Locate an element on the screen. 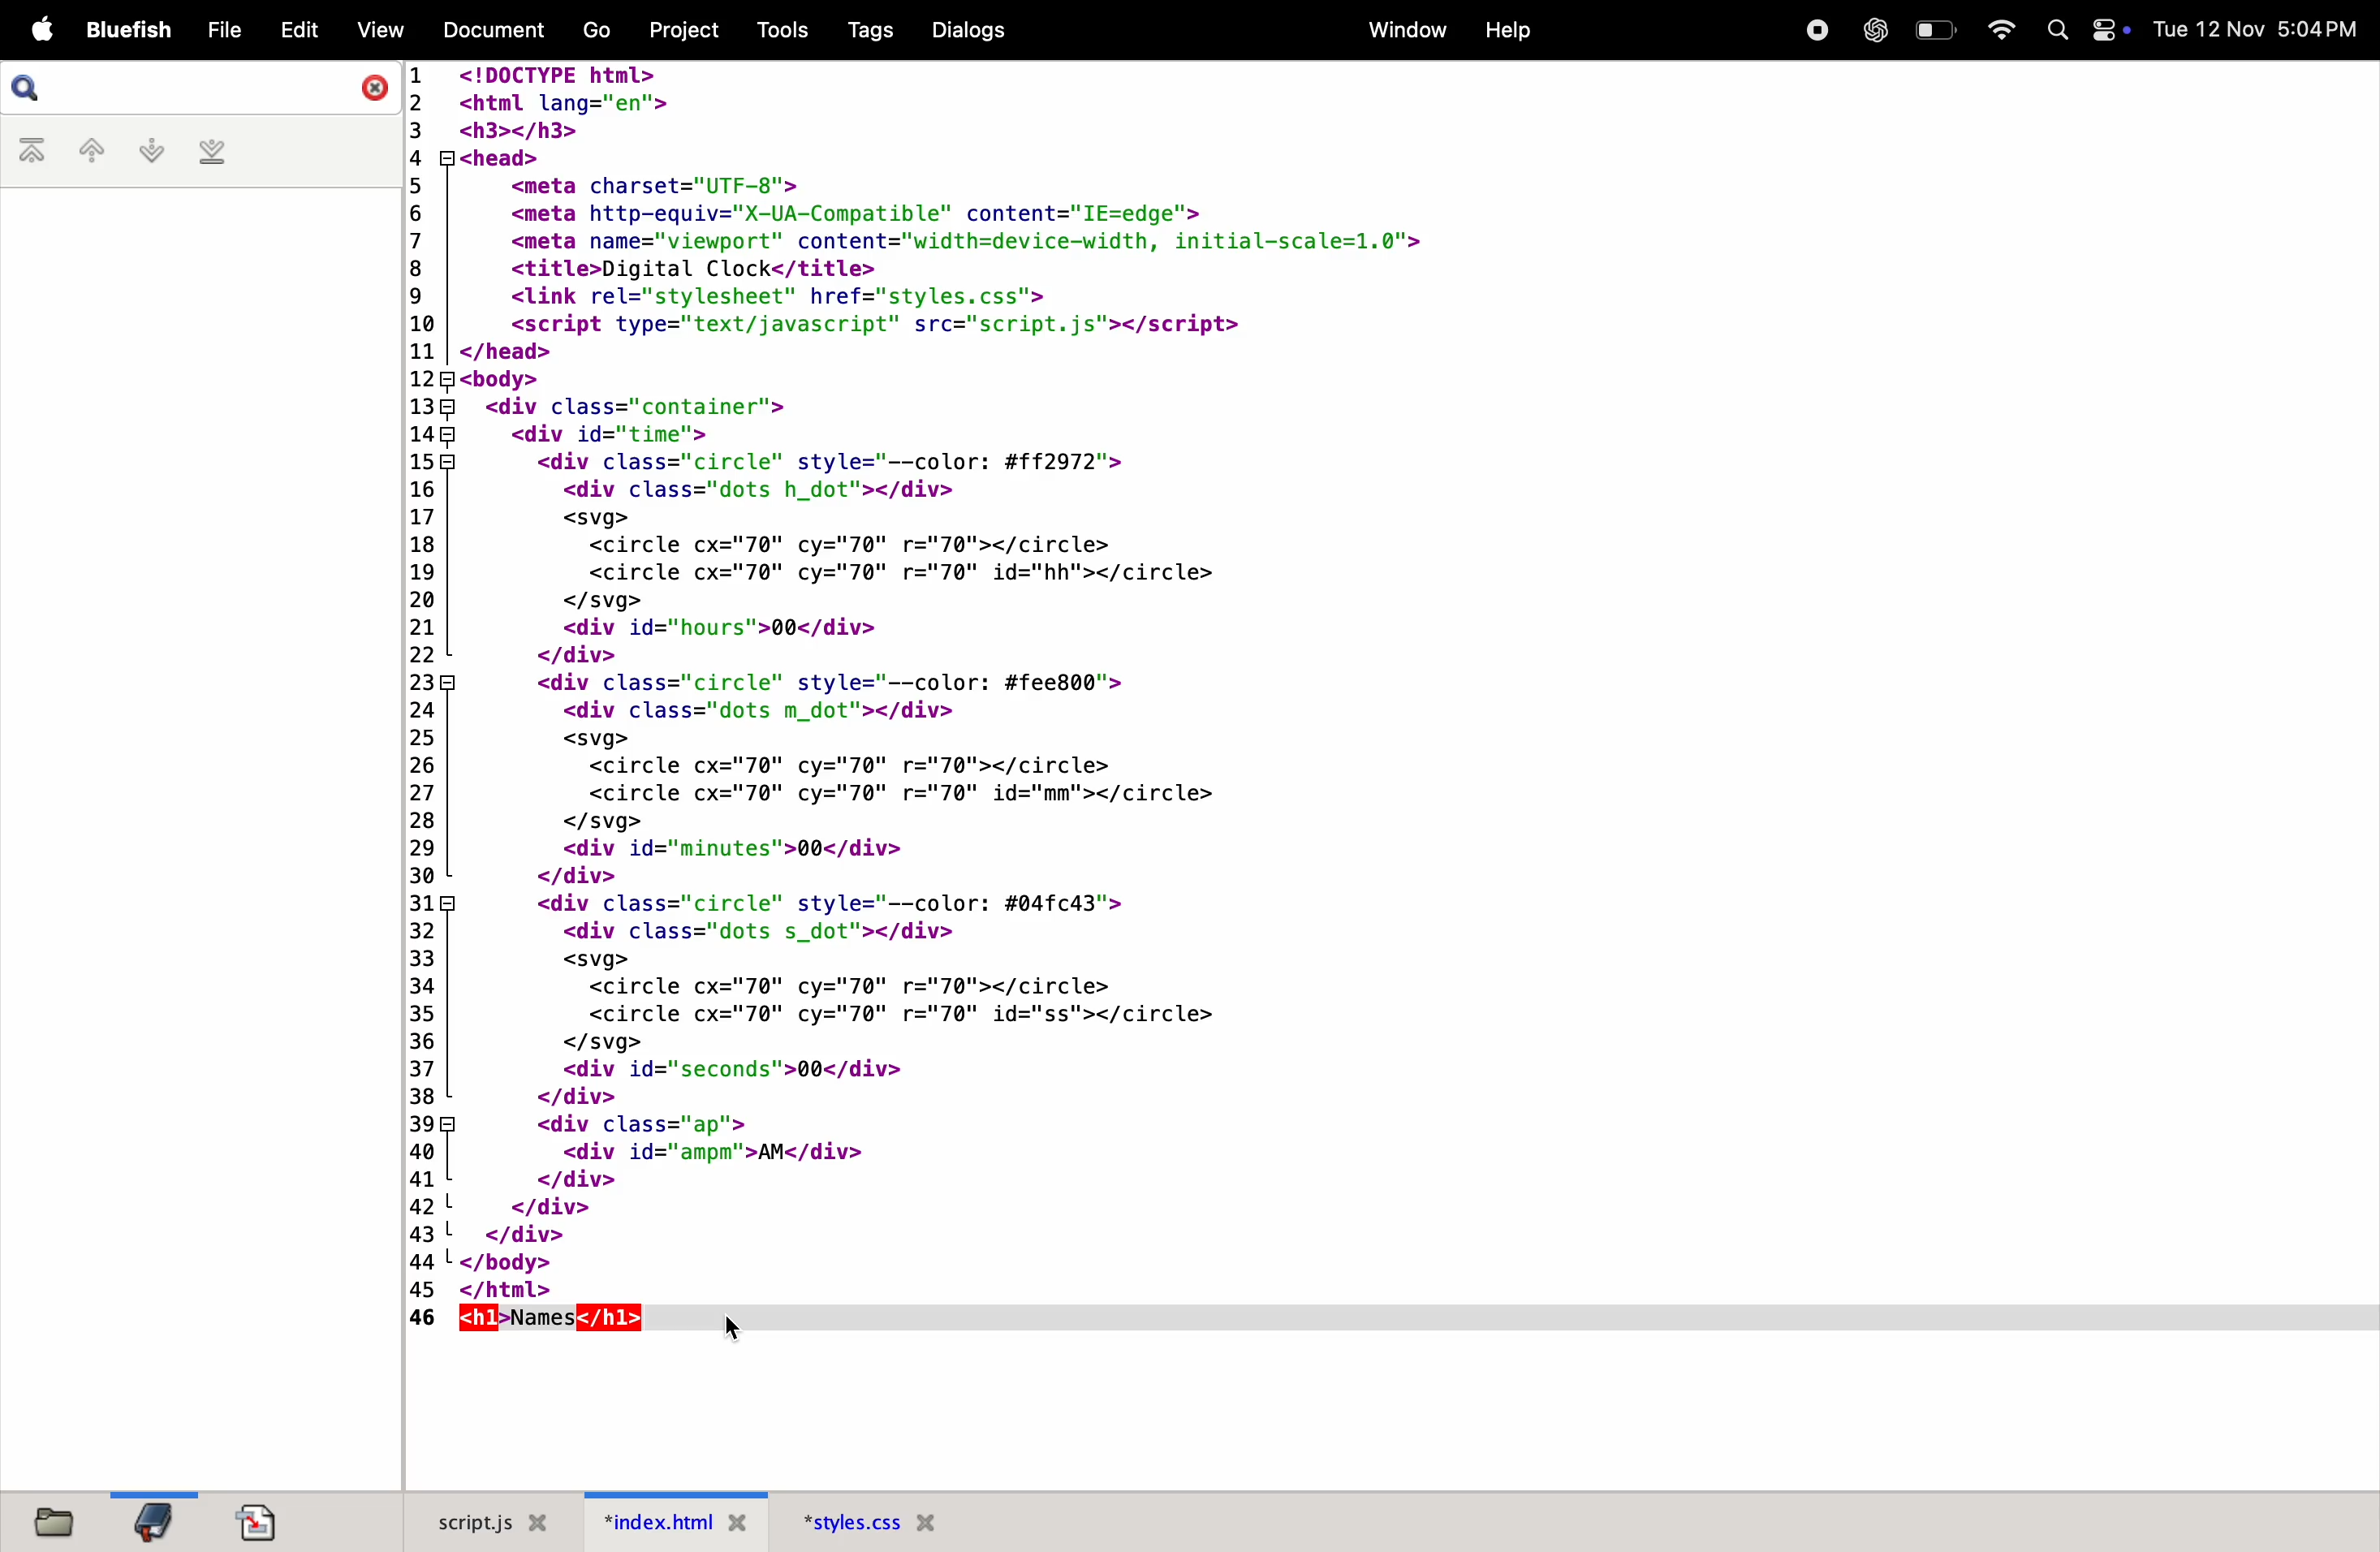 This screenshot has width=2380, height=1552. script.js is located at coordinates (488, 1519).